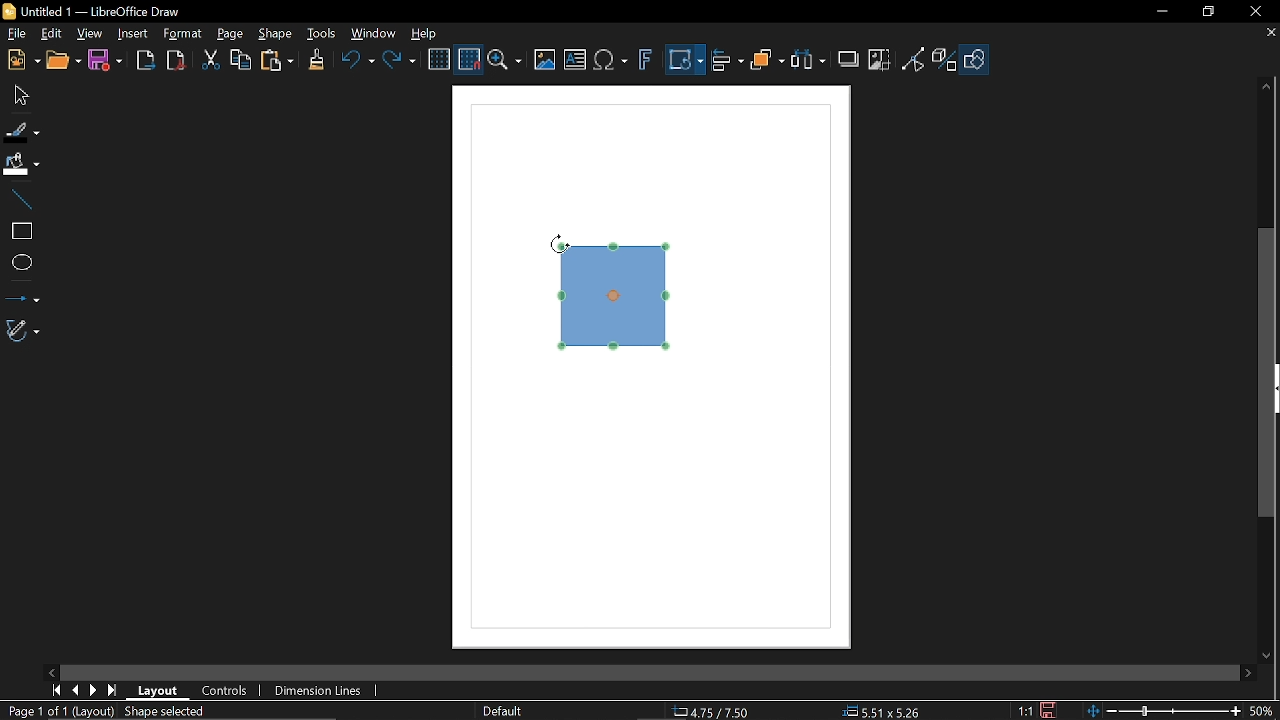 This screenshot has height=720, width=1280. Describe the element at coordinates (276, 63) in the screenshot. I see `Paste` at that location.